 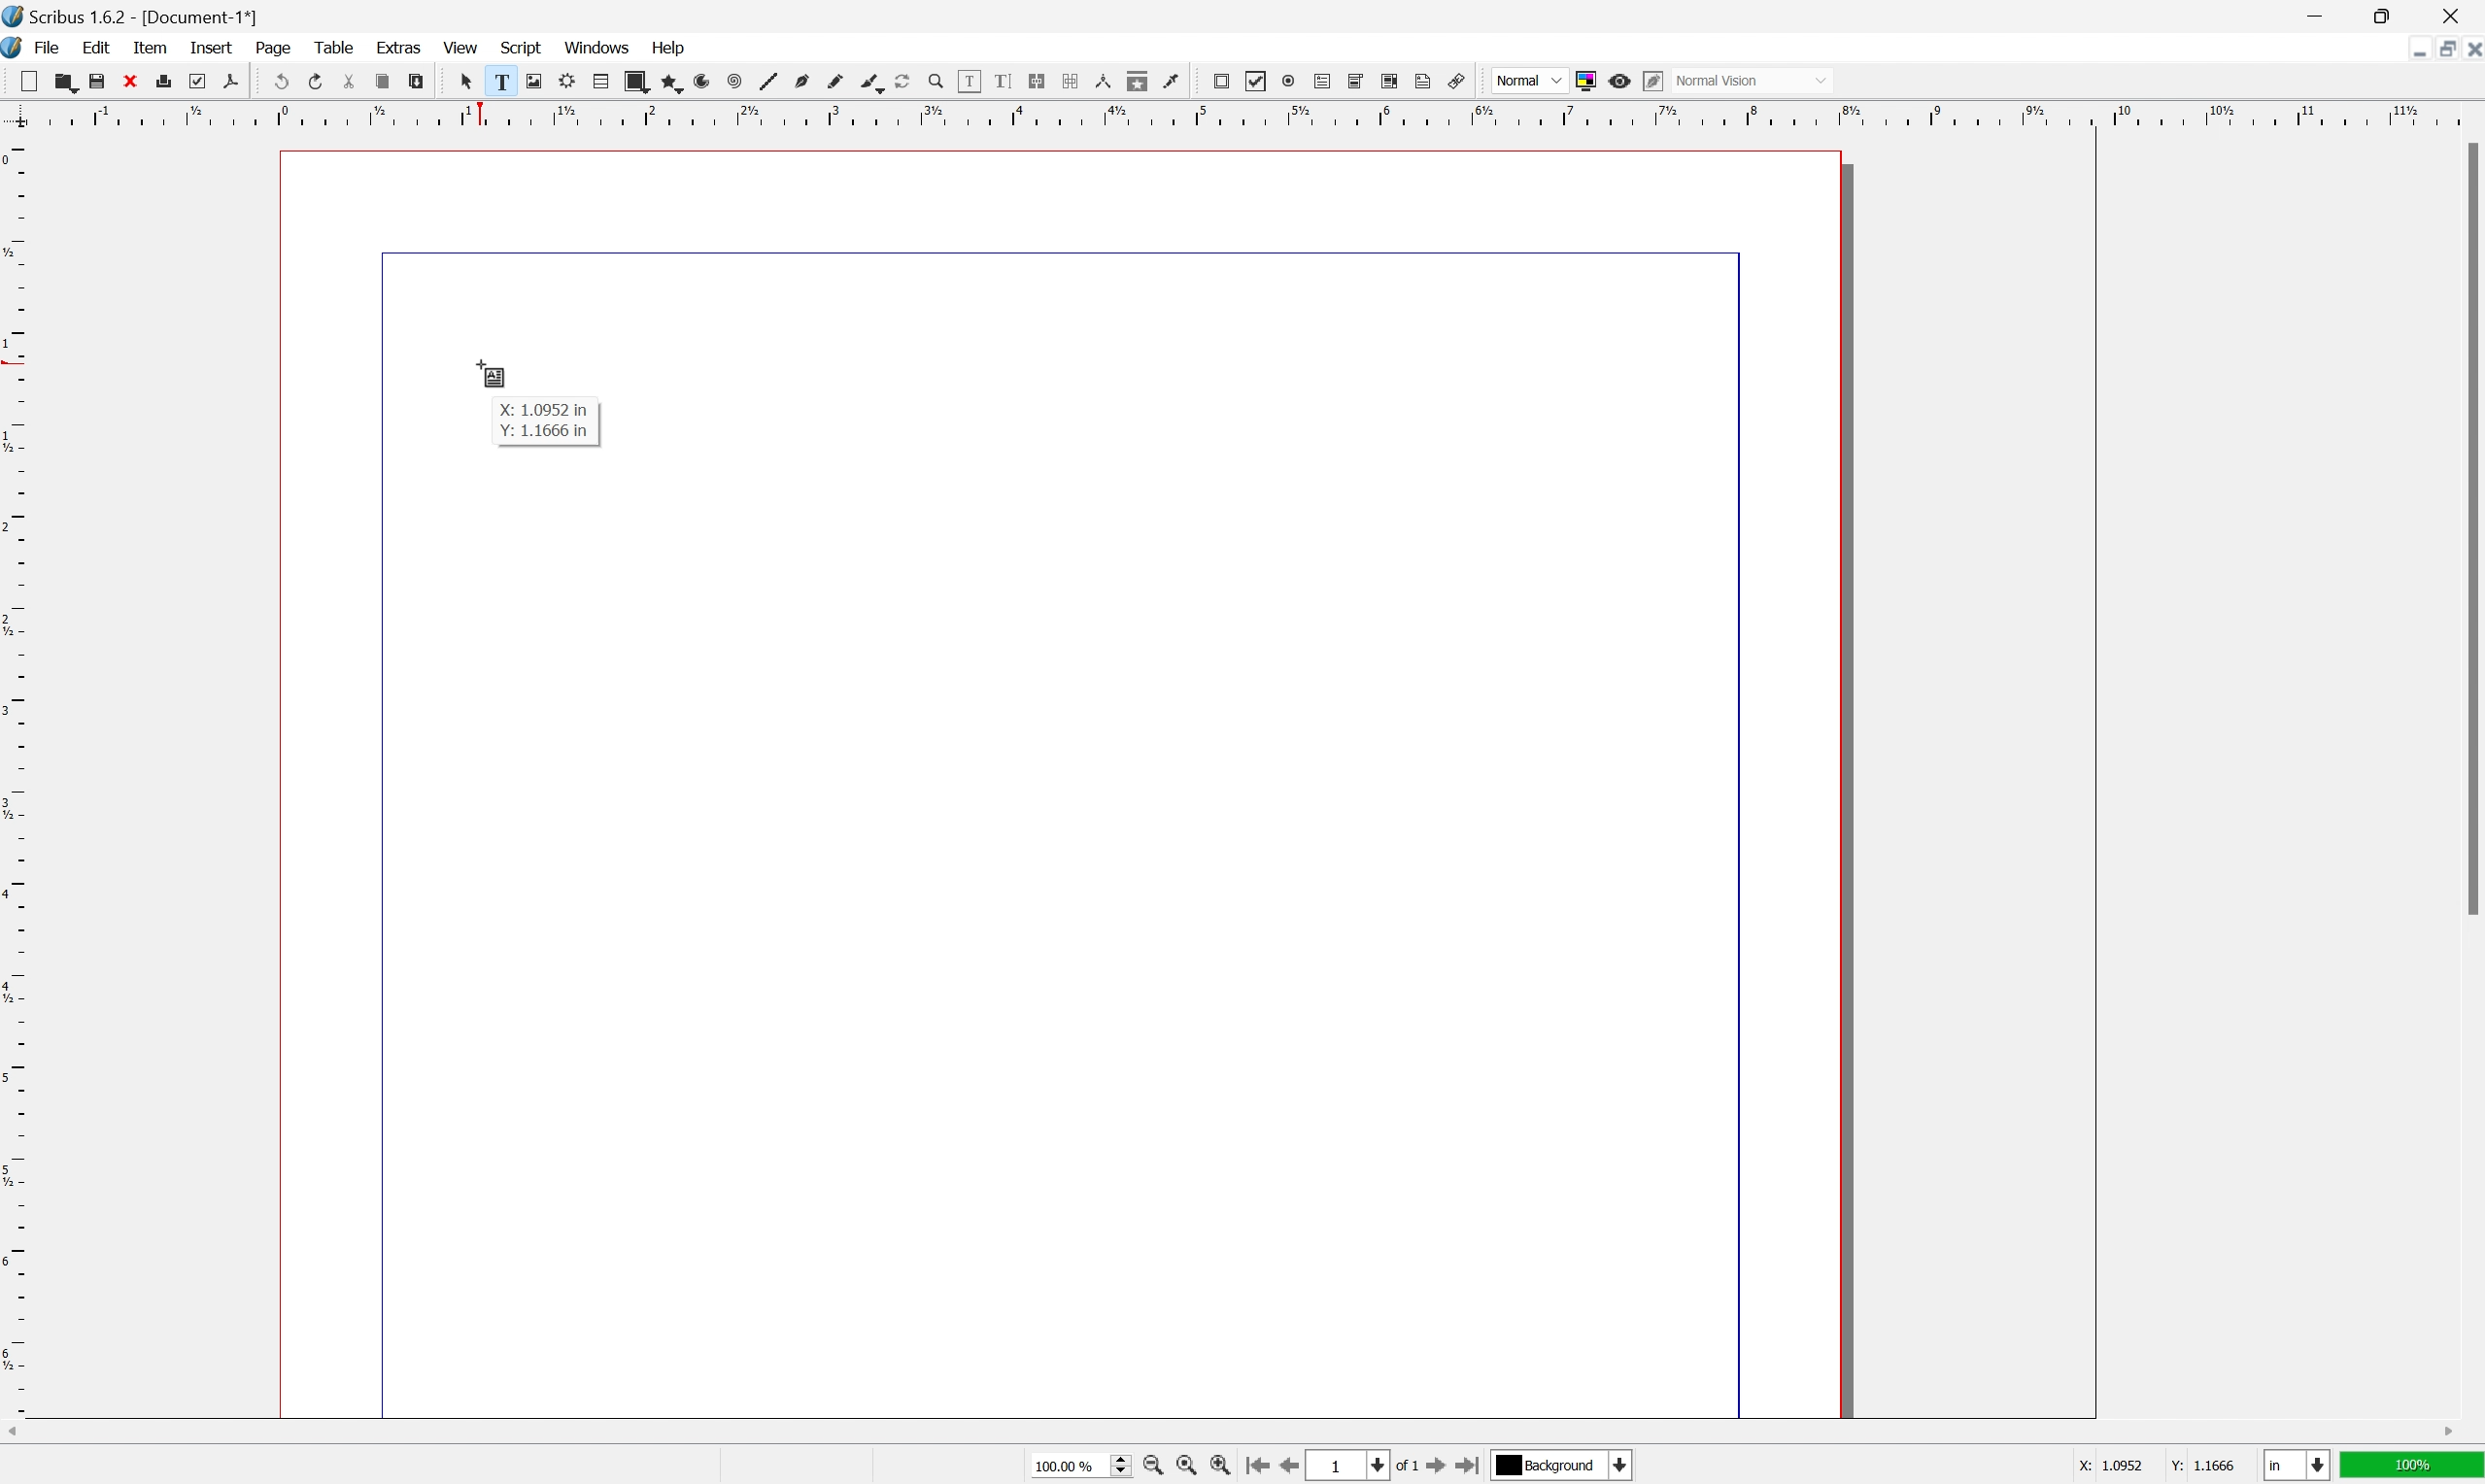 I want to click on zoom in zoom out, so click(x=934, y=82).